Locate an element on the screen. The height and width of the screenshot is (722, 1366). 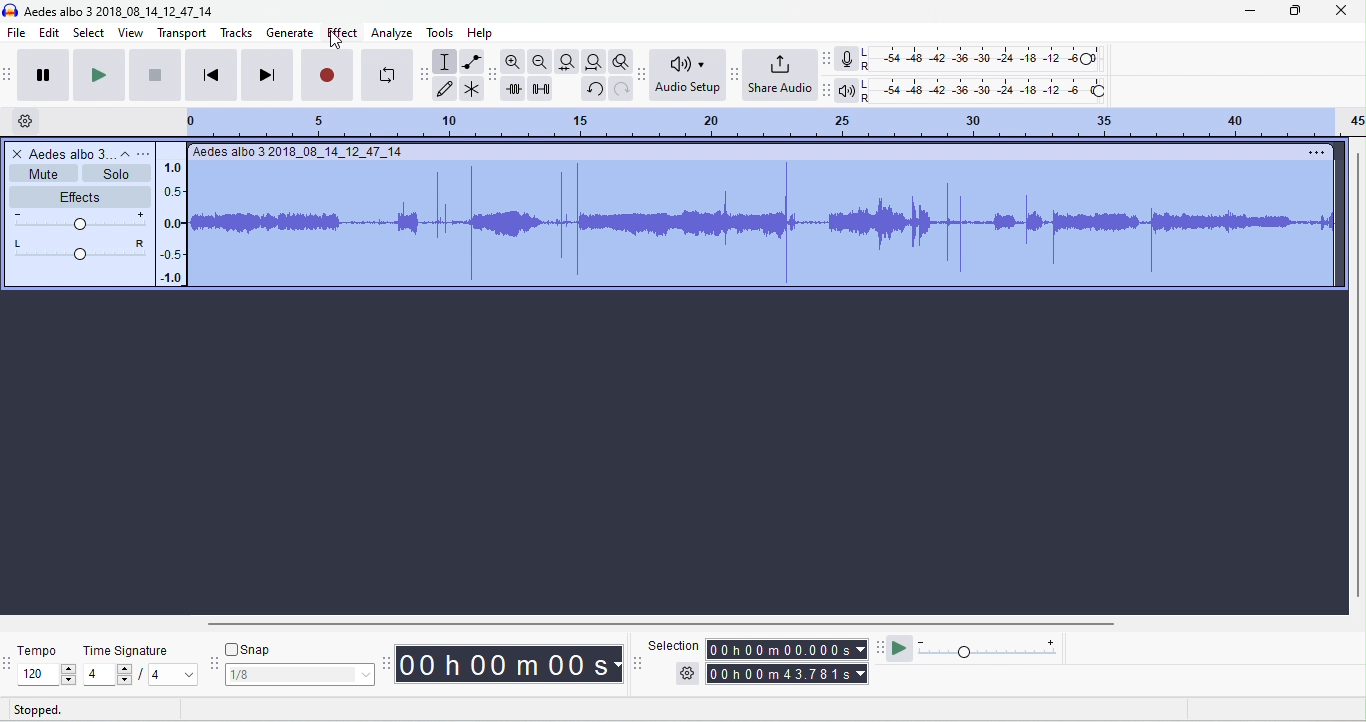
timeline options is located at coordinates (25, 120).